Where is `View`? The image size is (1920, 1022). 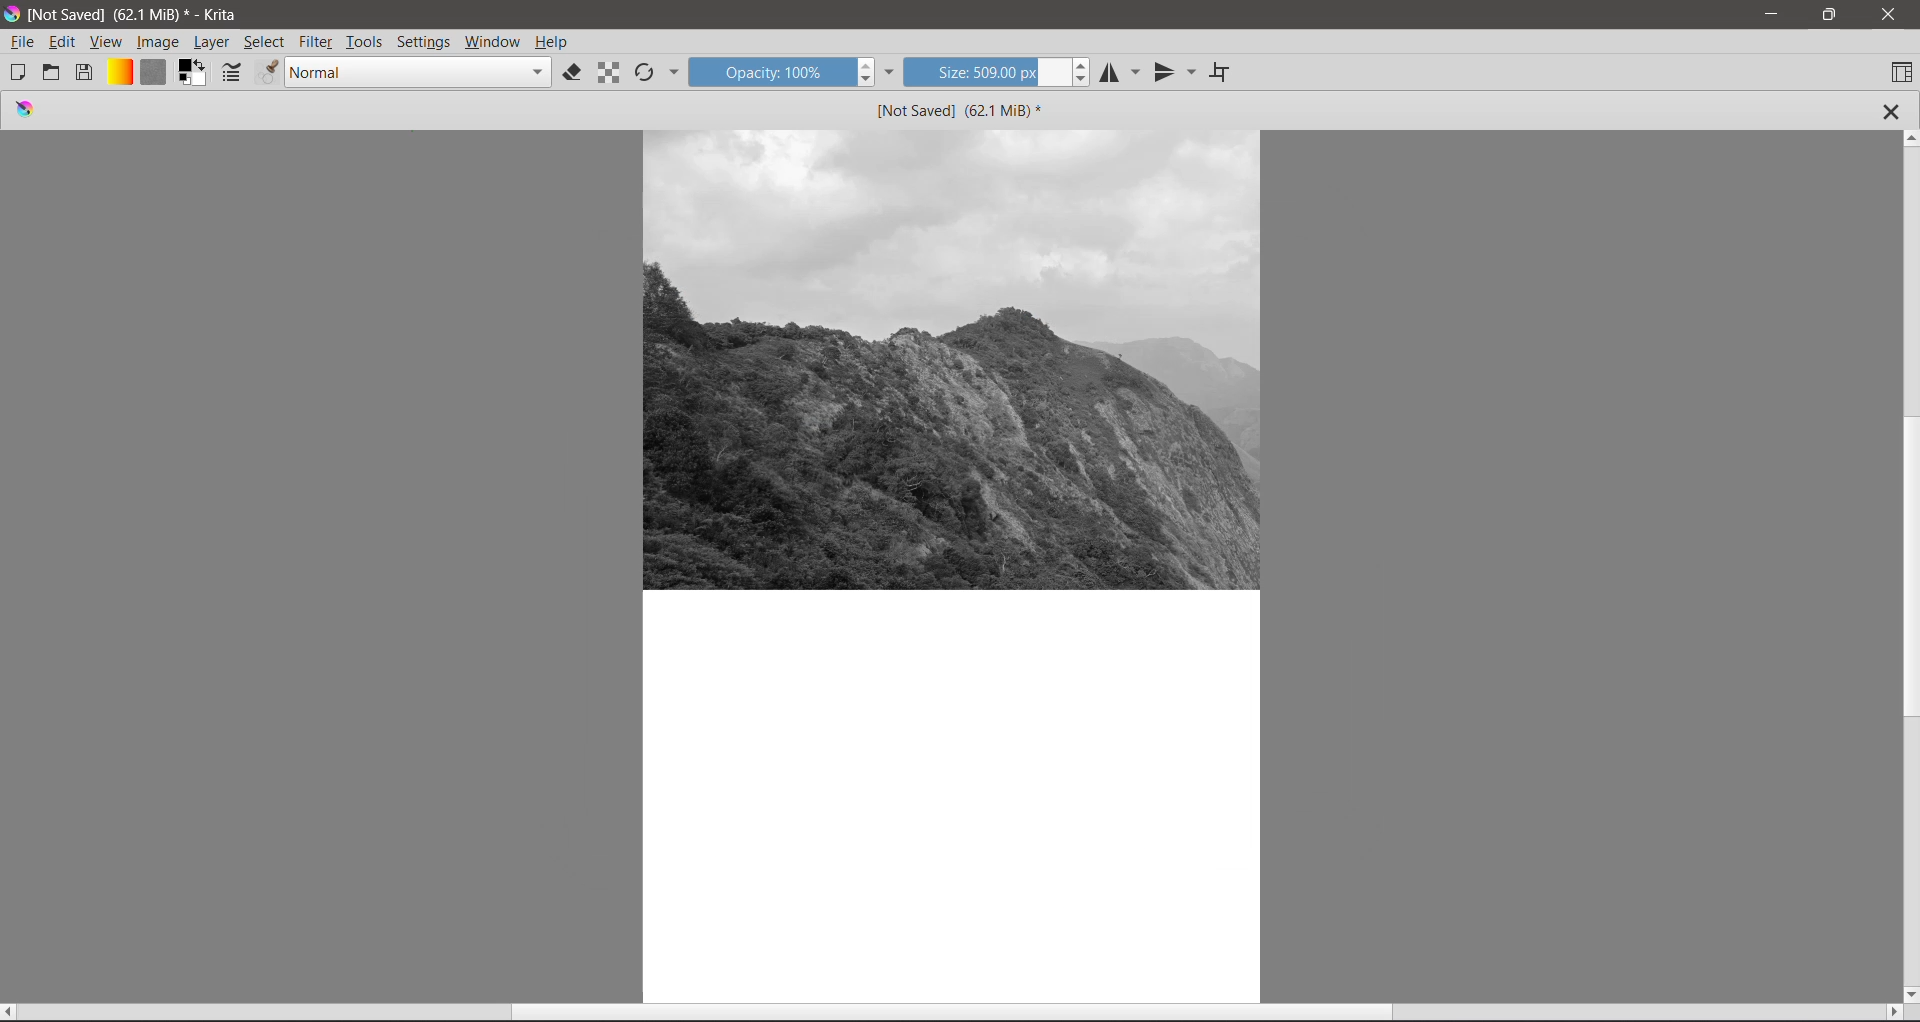
View is located at coordinates (106, 42).